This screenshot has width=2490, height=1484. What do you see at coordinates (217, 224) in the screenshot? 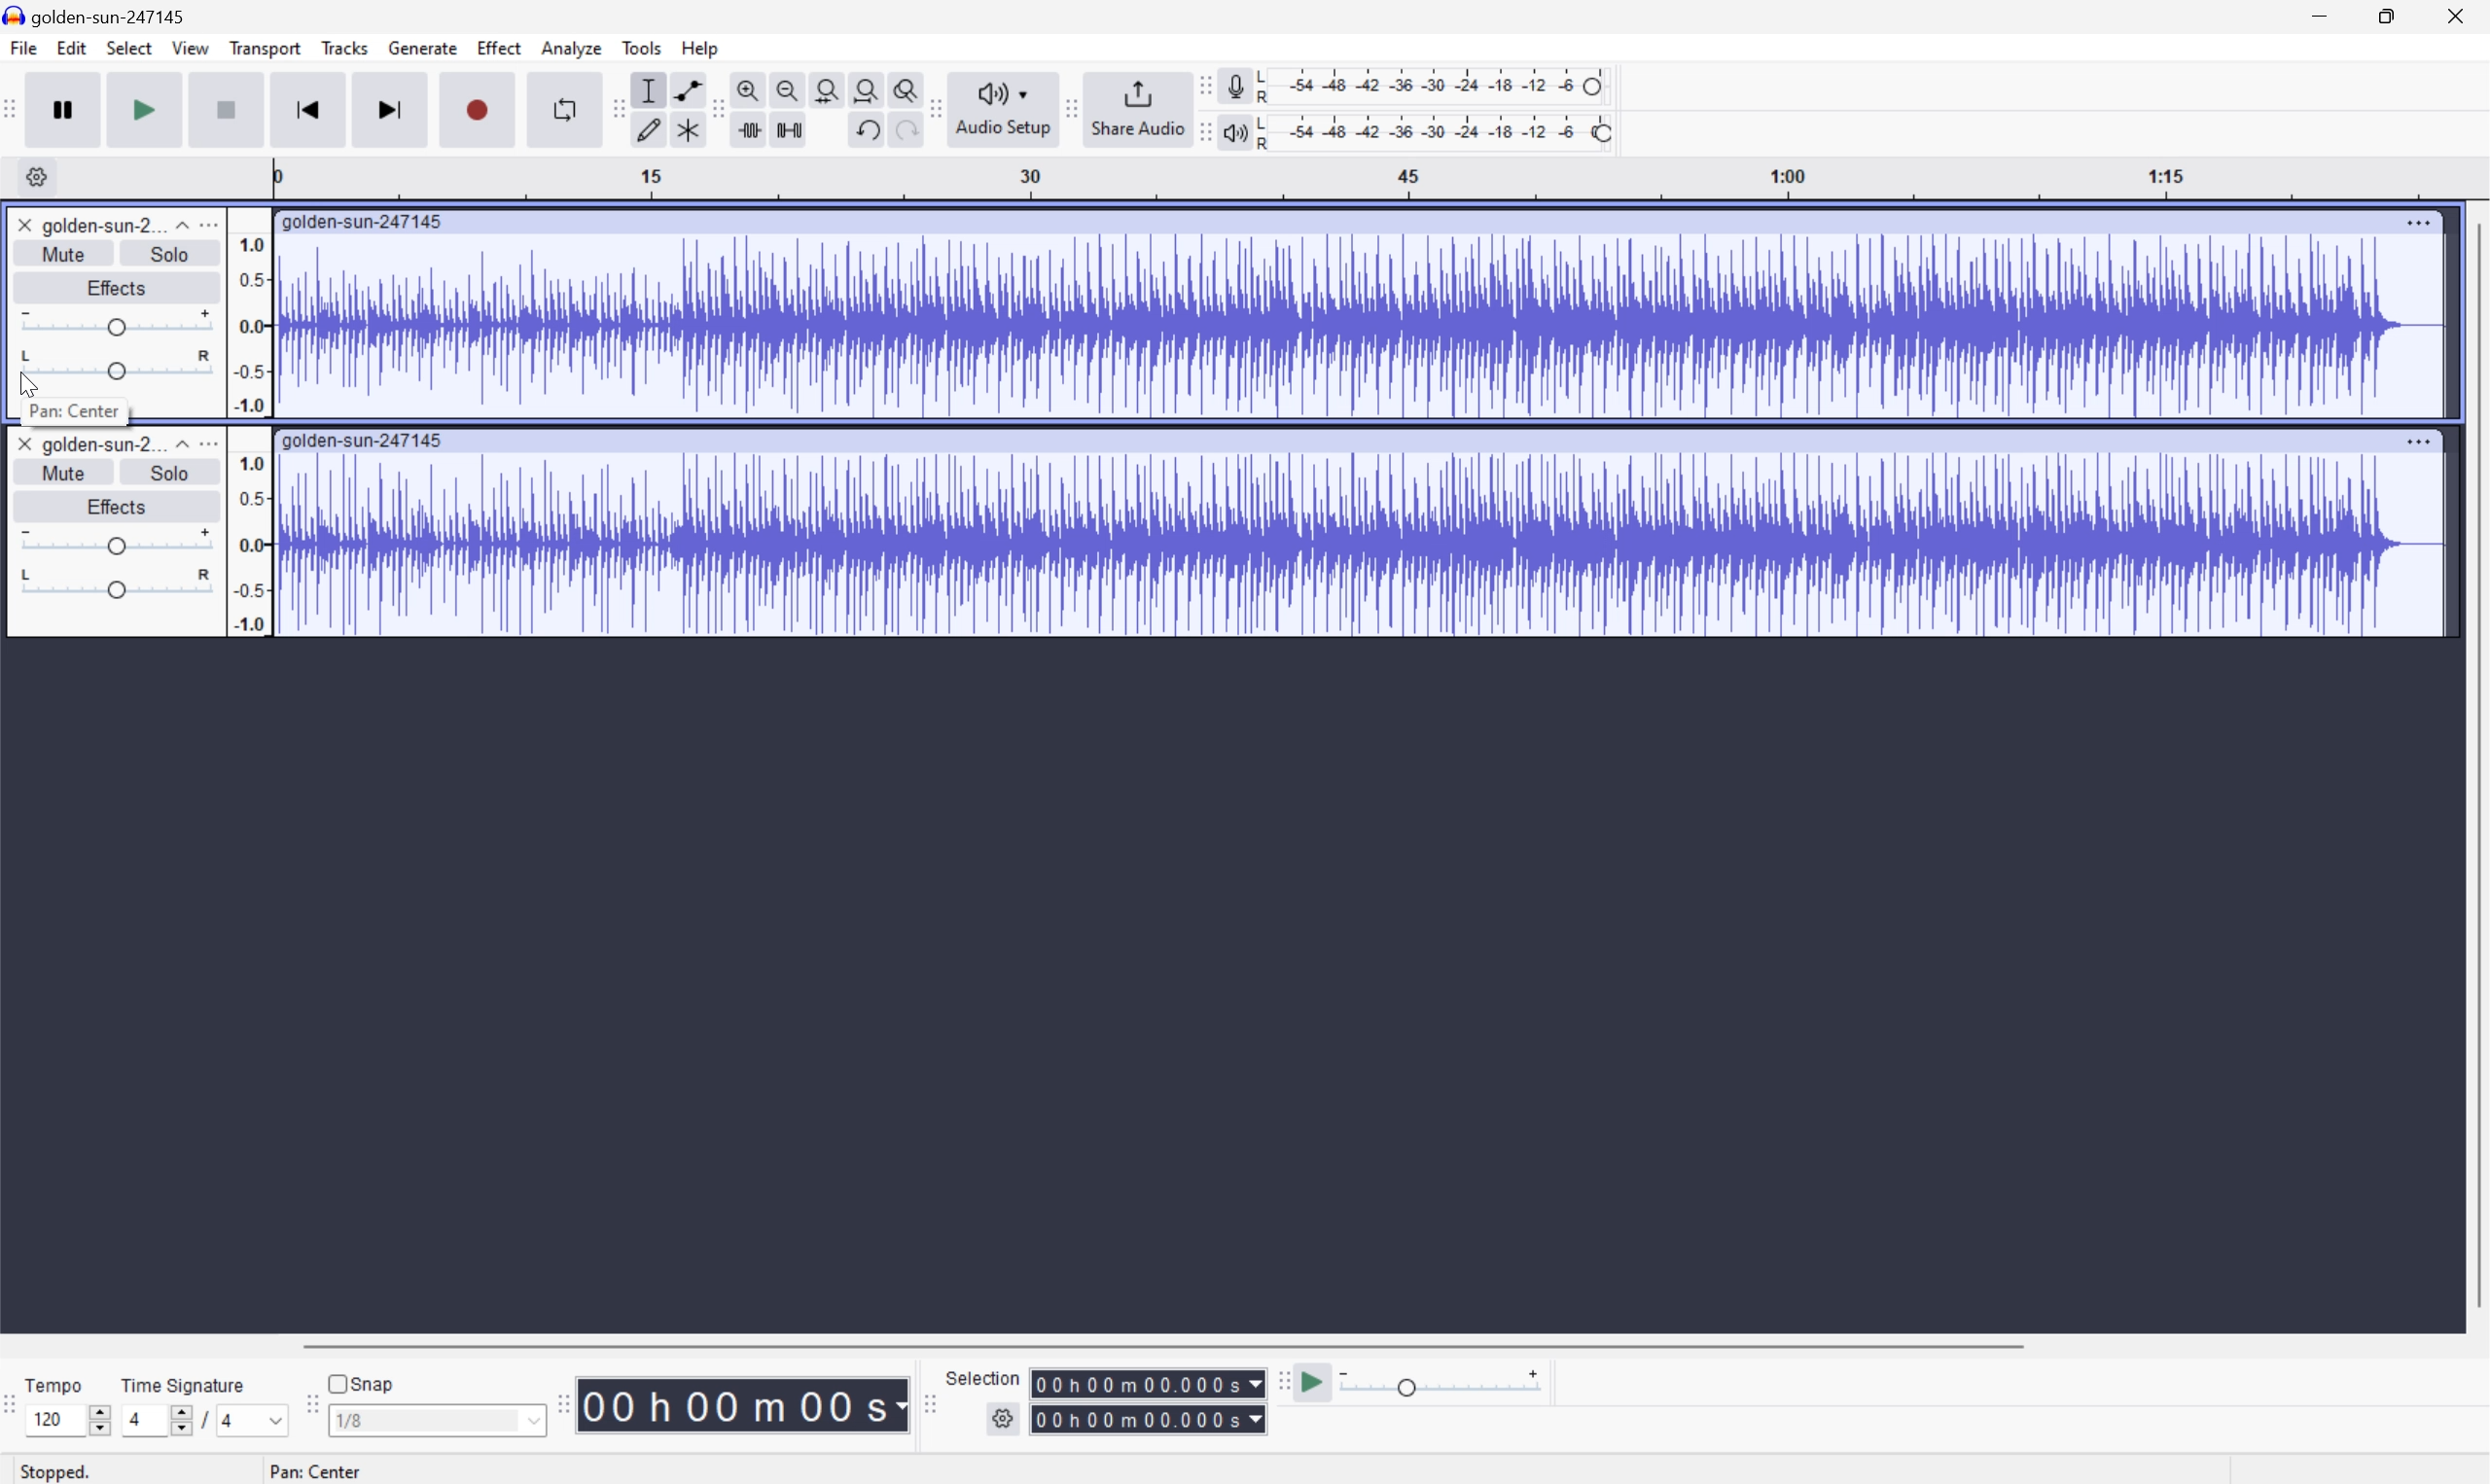
I see `more` at bounding box center [217, 224].